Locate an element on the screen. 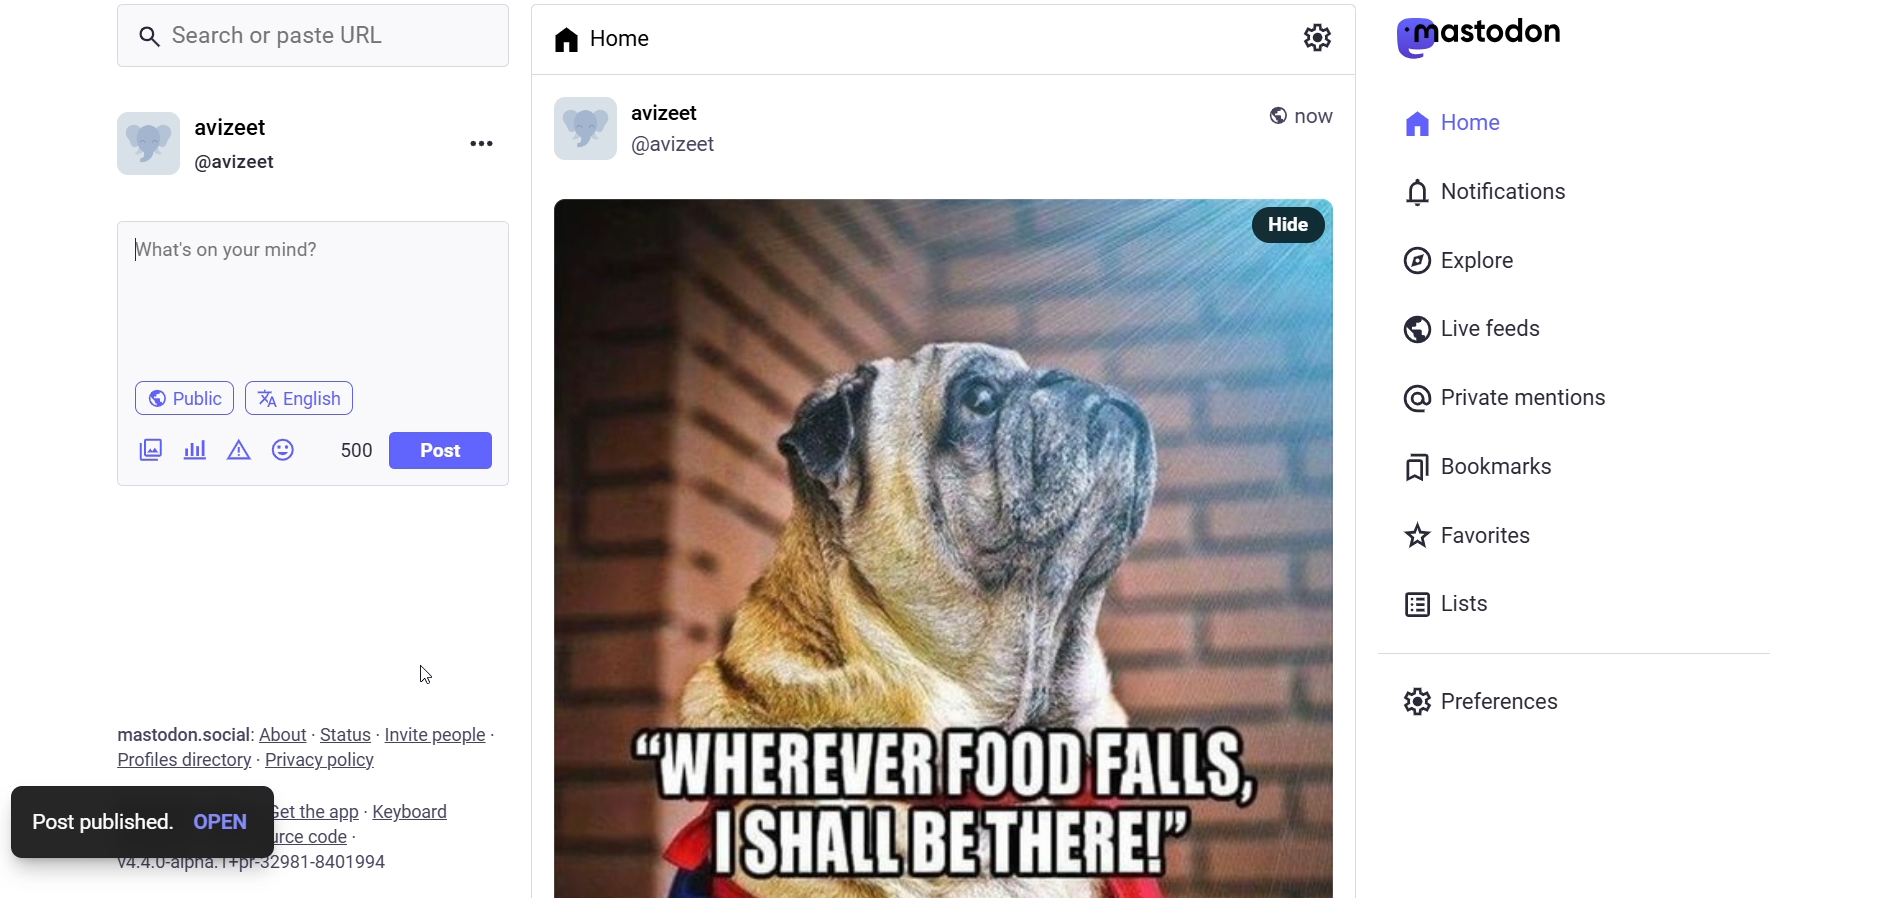 The height and width of the screenshot is (898, 1884). last modified is located at coordinates (1326, 114).